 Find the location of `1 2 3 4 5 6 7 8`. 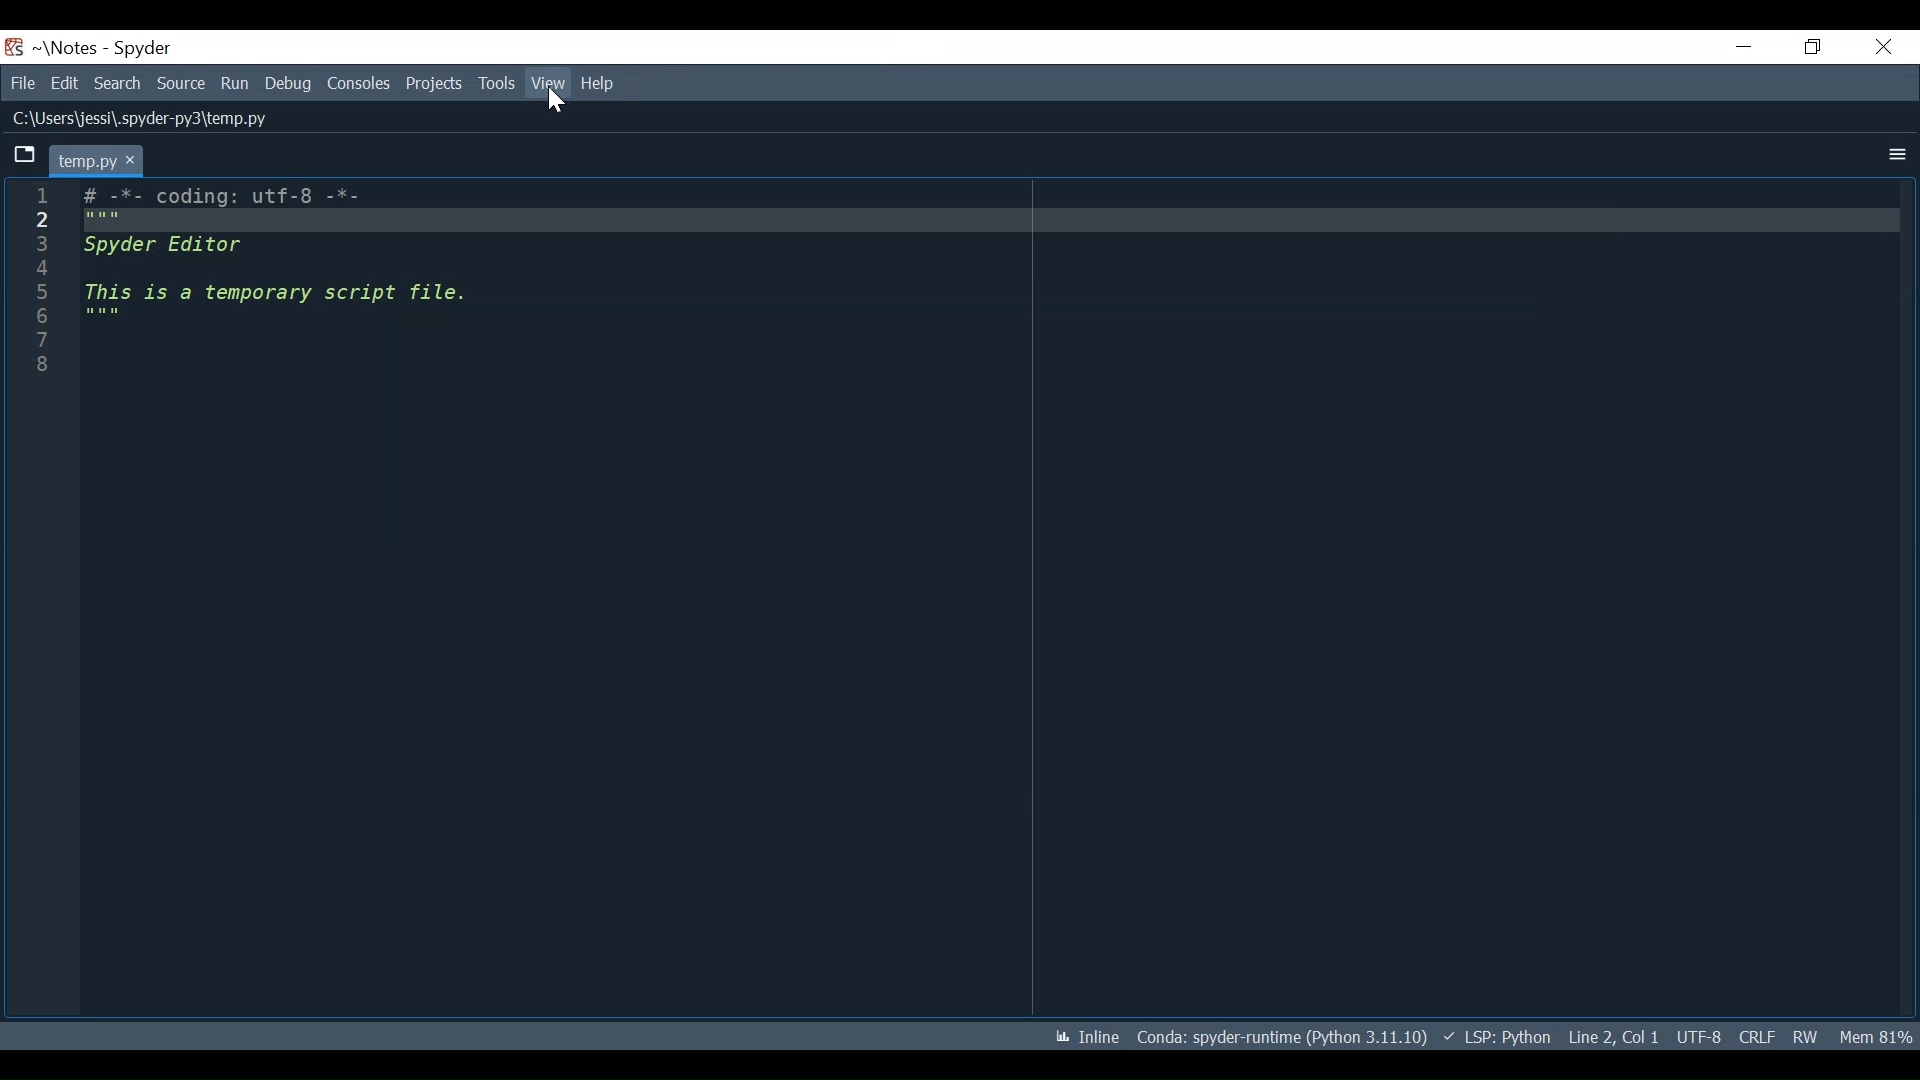

1 2 3 4 5 6 7 8 is located at coordinates (46, 282).